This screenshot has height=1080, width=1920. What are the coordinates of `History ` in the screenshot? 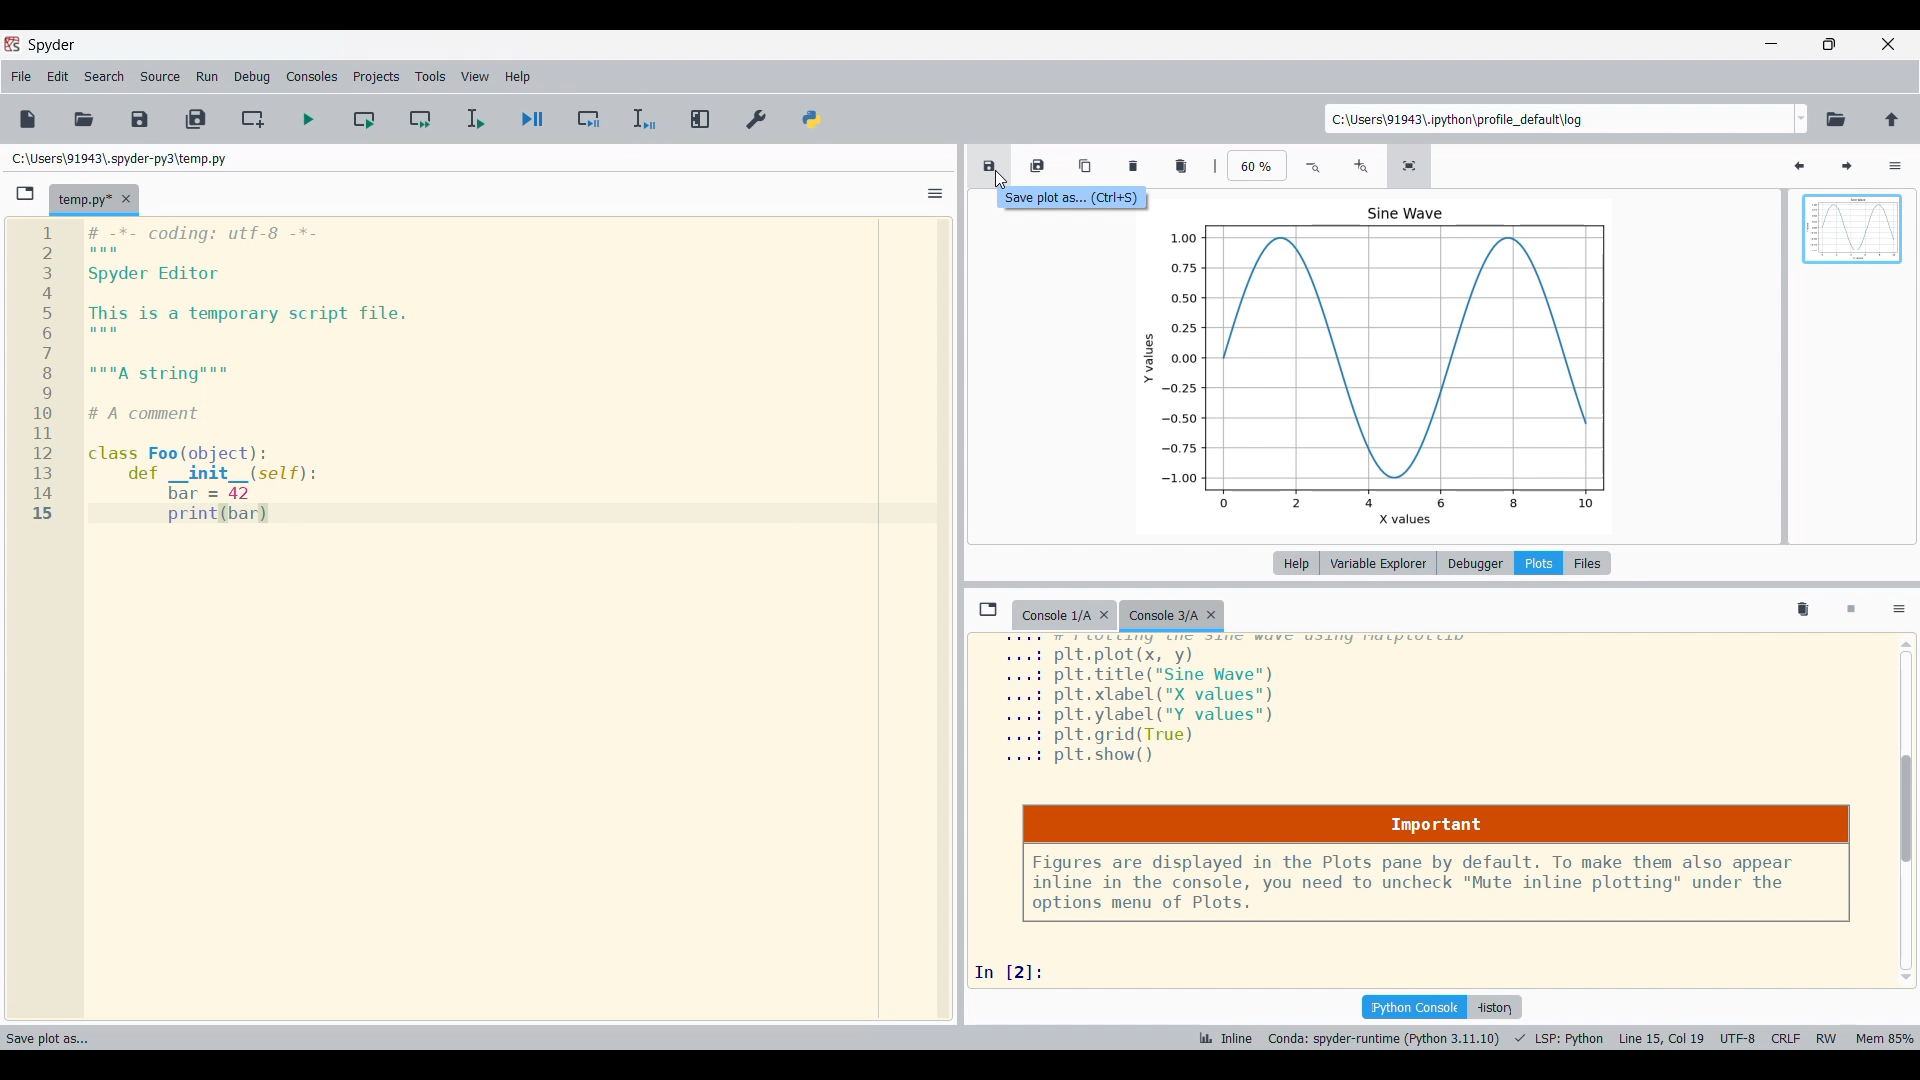 It's located at (1494, 1007).